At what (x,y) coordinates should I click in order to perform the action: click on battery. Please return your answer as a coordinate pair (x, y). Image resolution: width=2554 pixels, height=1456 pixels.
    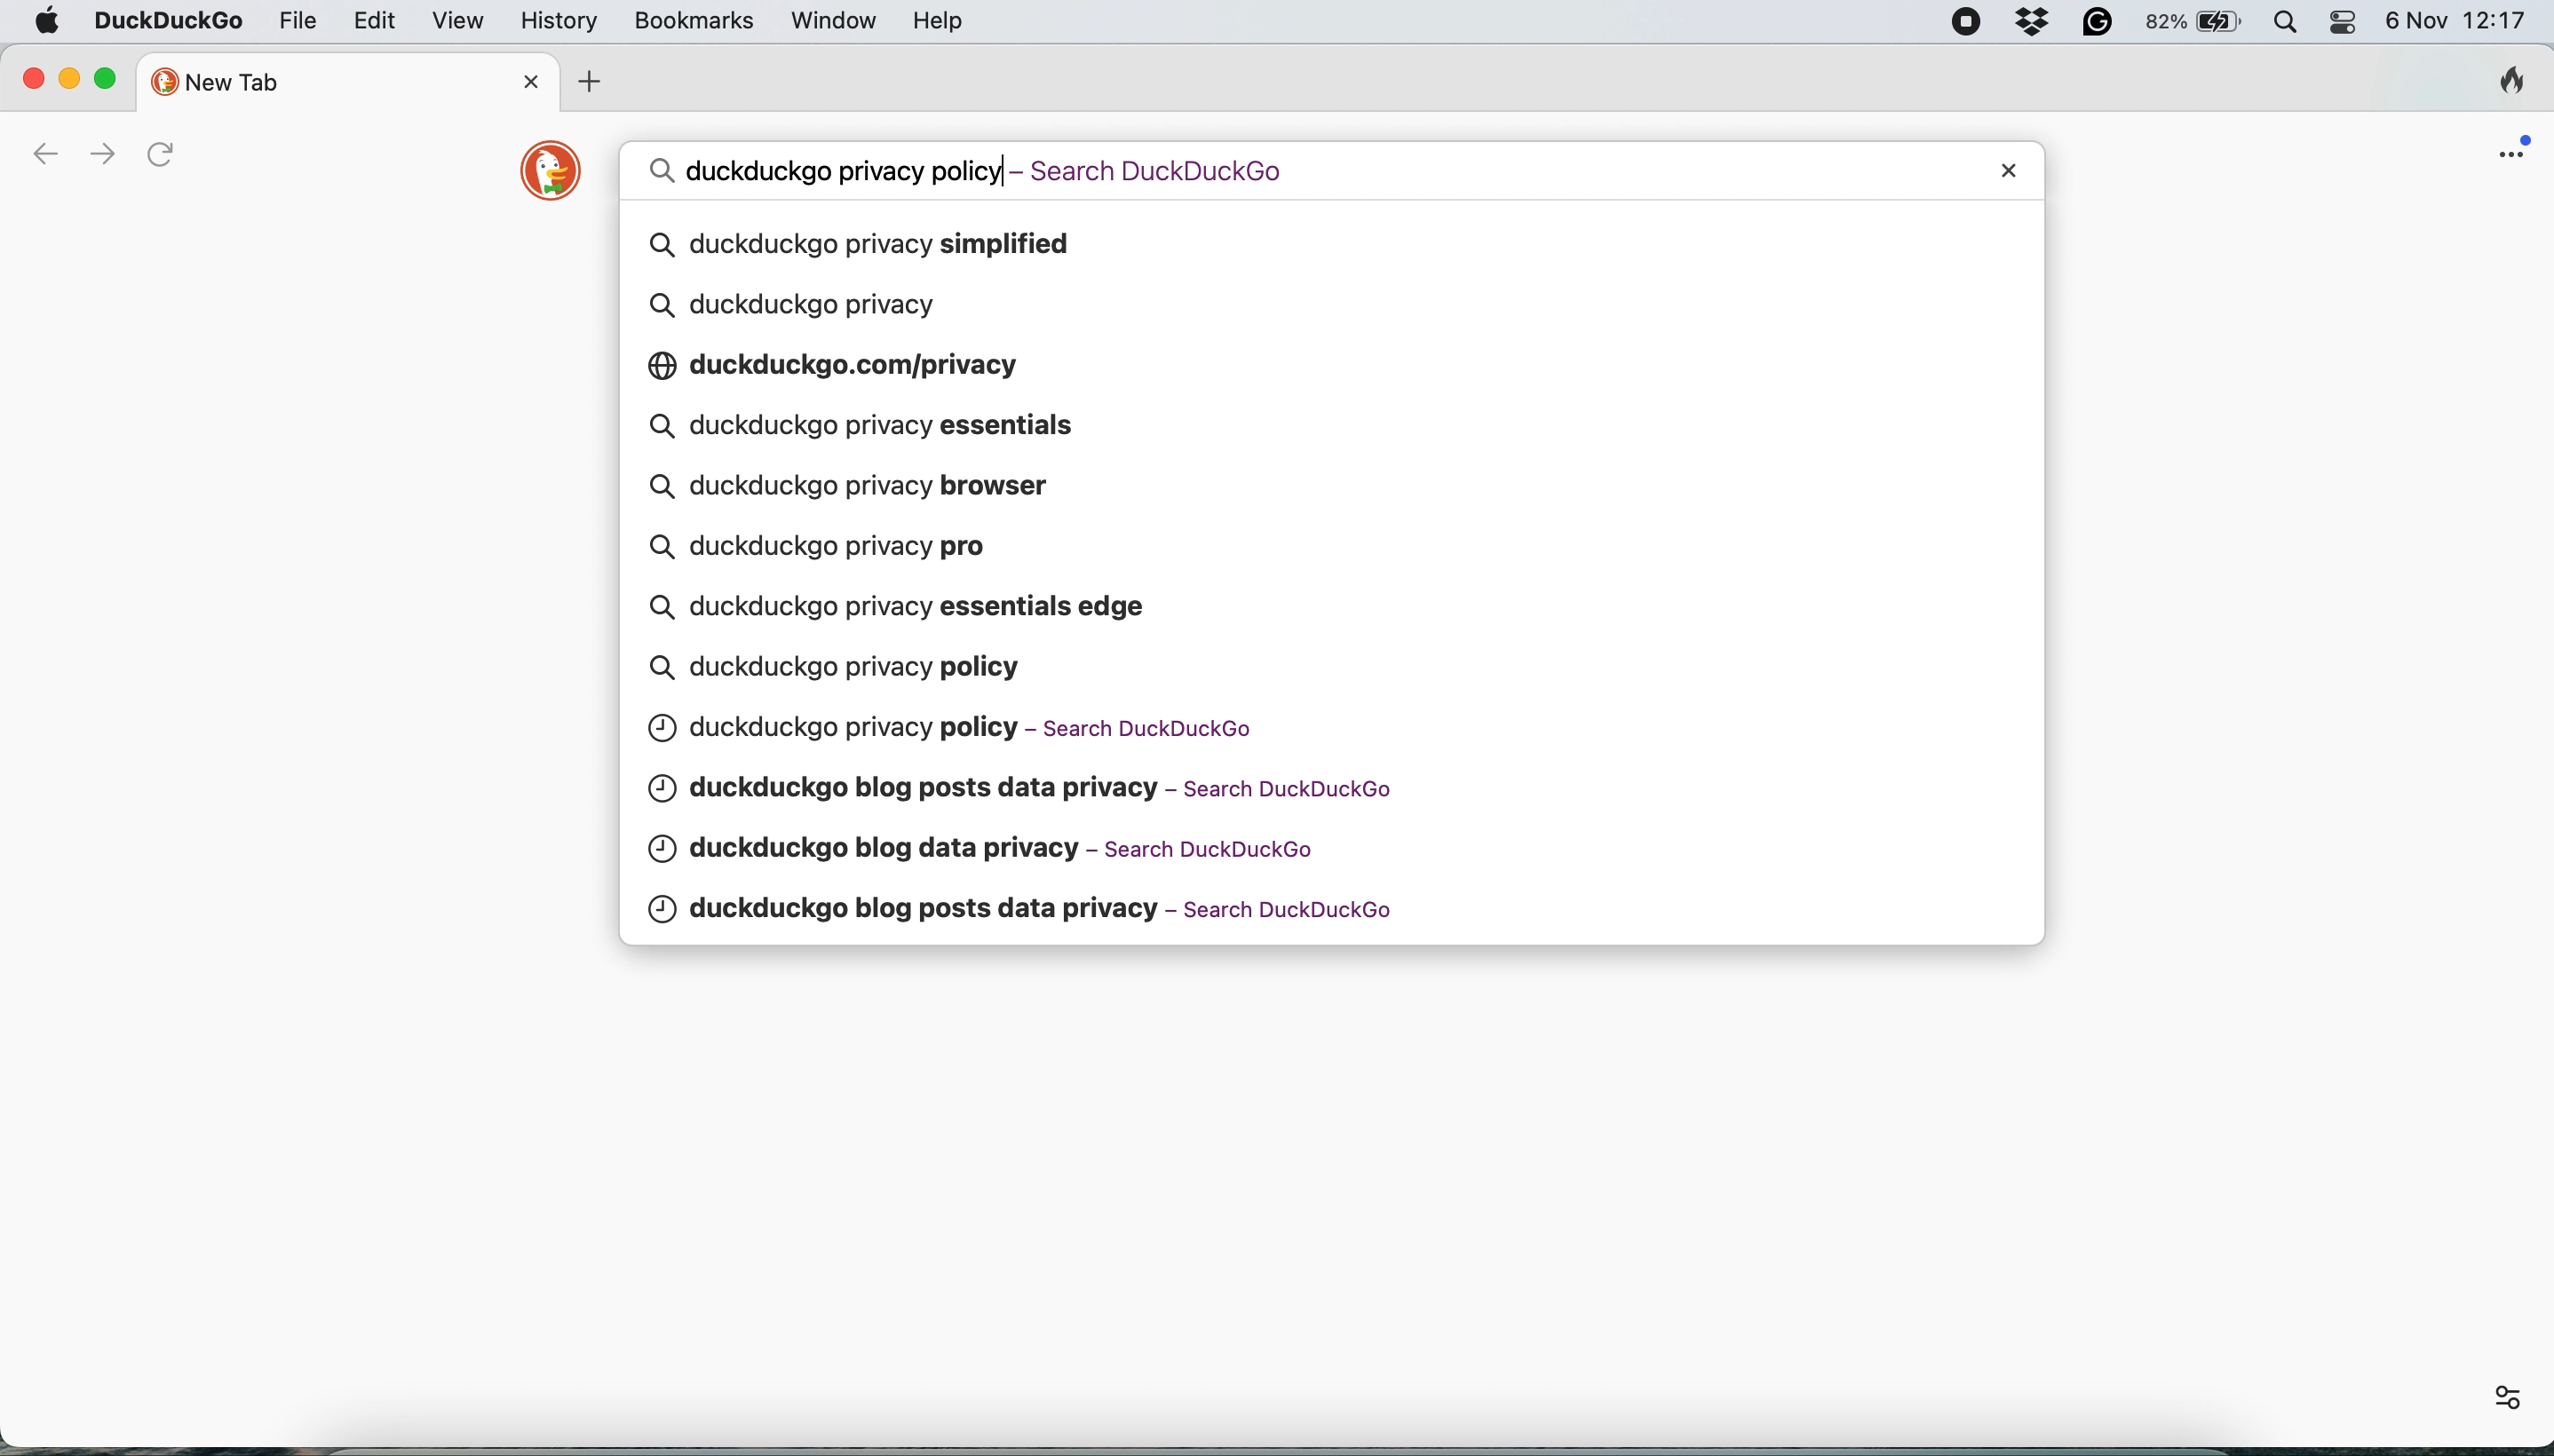
    Looking at the image, I should click on (2192, 21).